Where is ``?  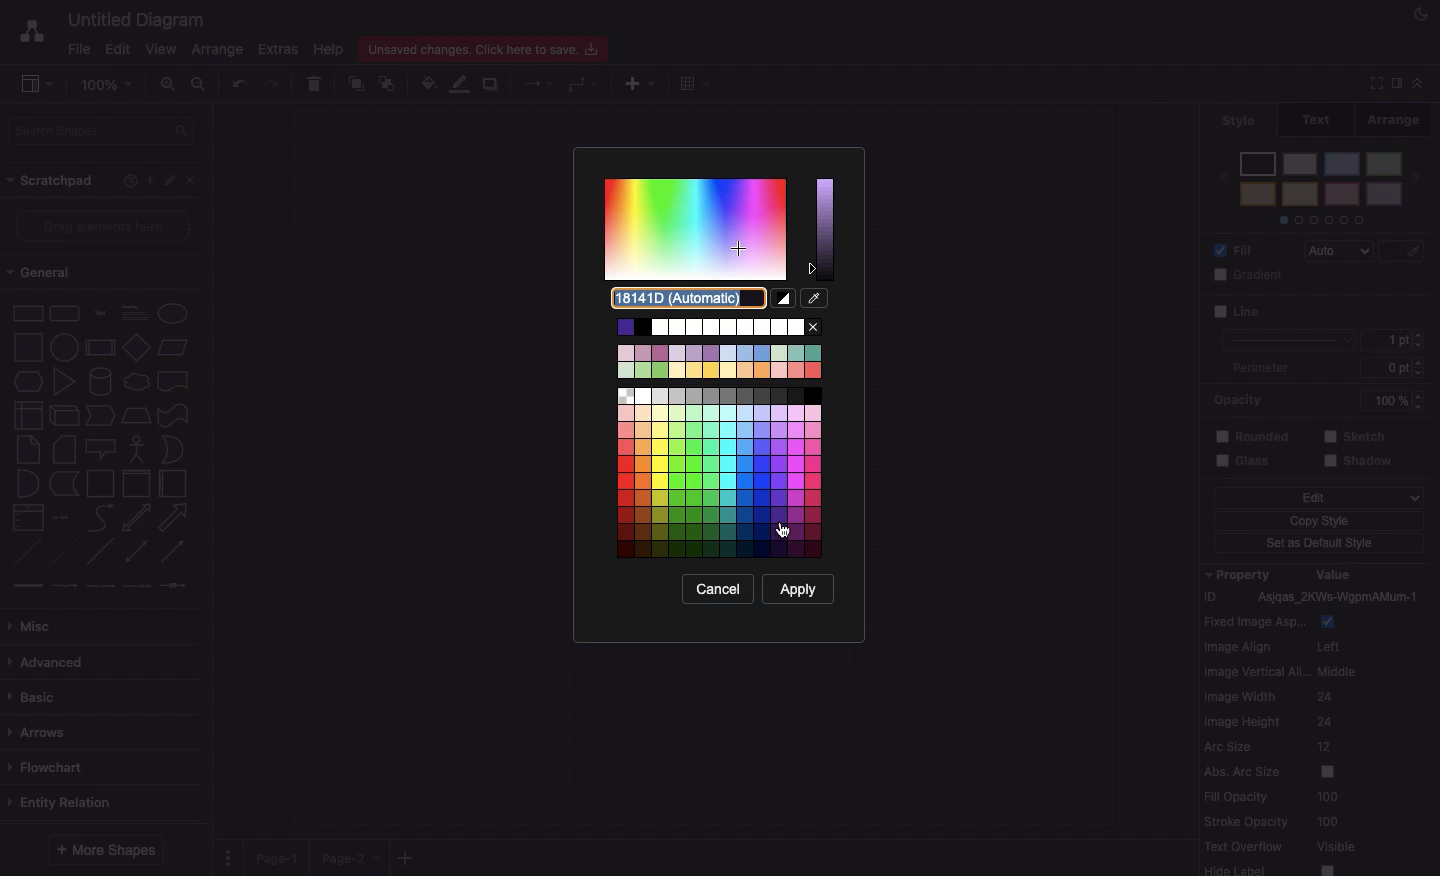
 is located at coordinates (136, 347).